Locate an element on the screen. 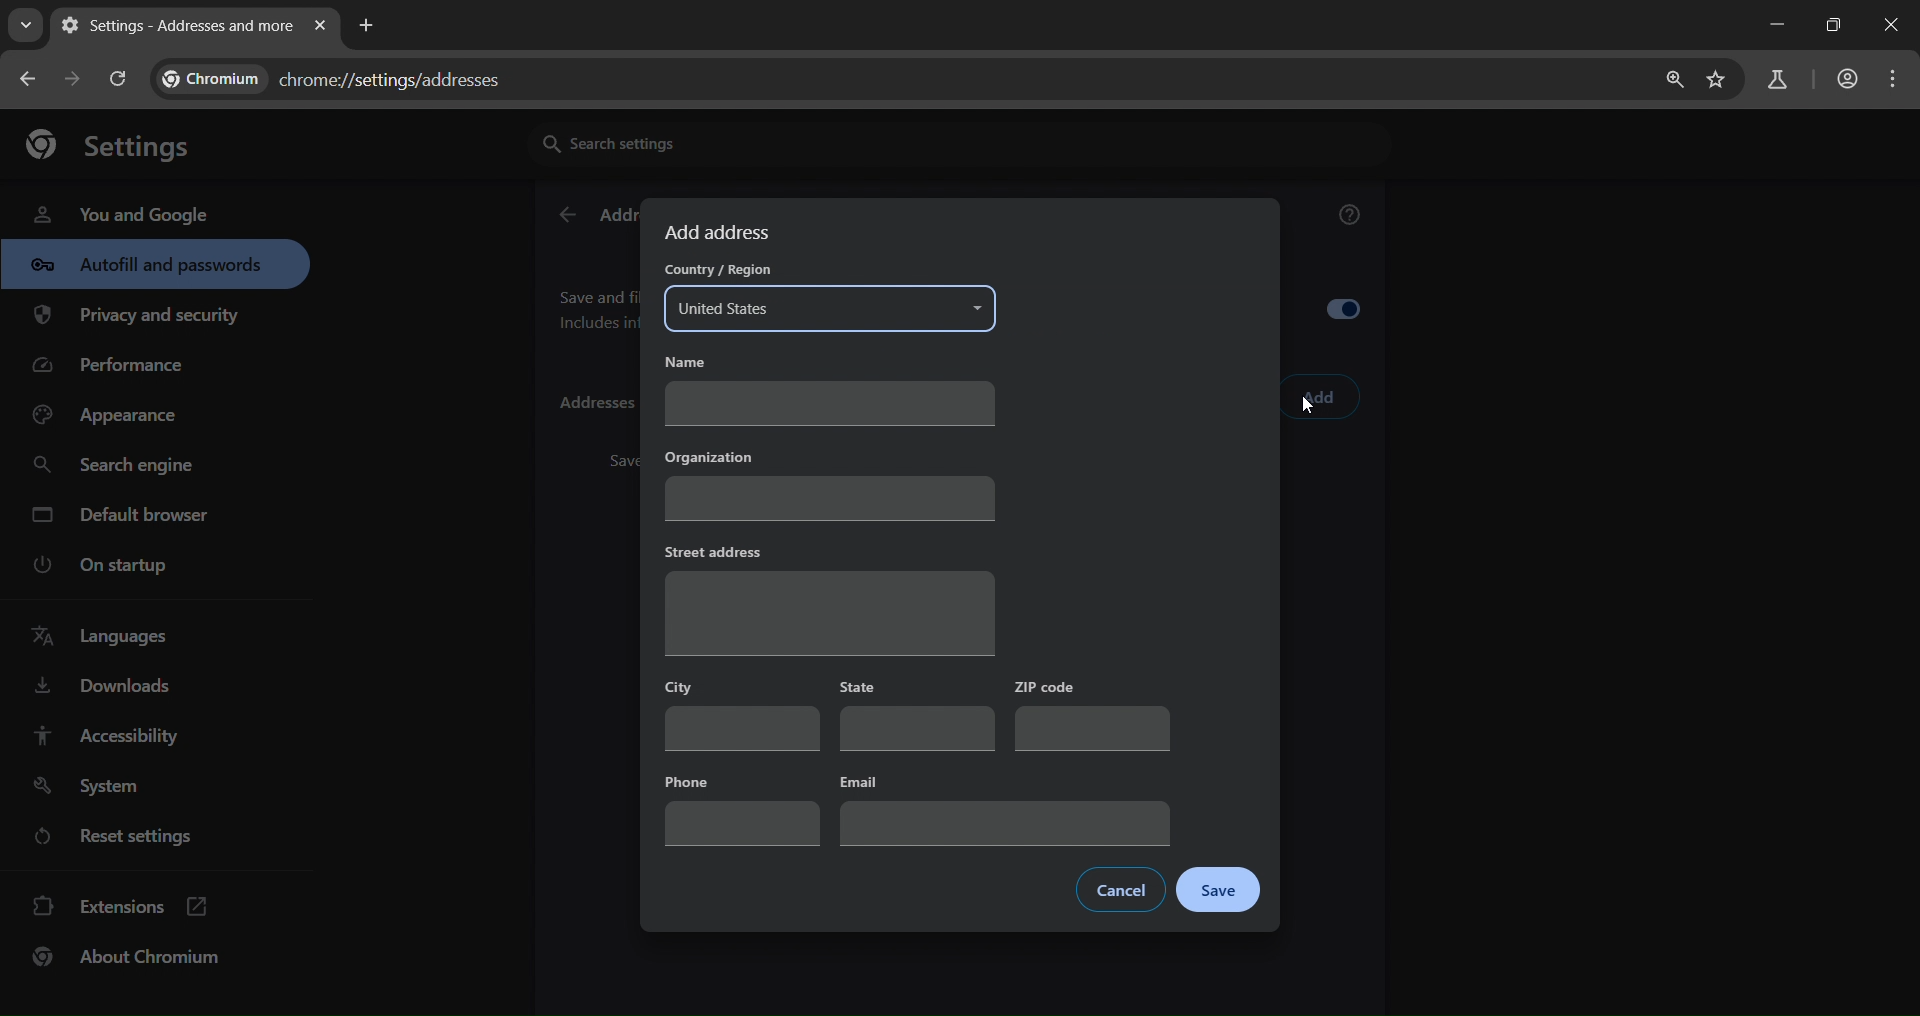  back is located at coordinates (566, 216).